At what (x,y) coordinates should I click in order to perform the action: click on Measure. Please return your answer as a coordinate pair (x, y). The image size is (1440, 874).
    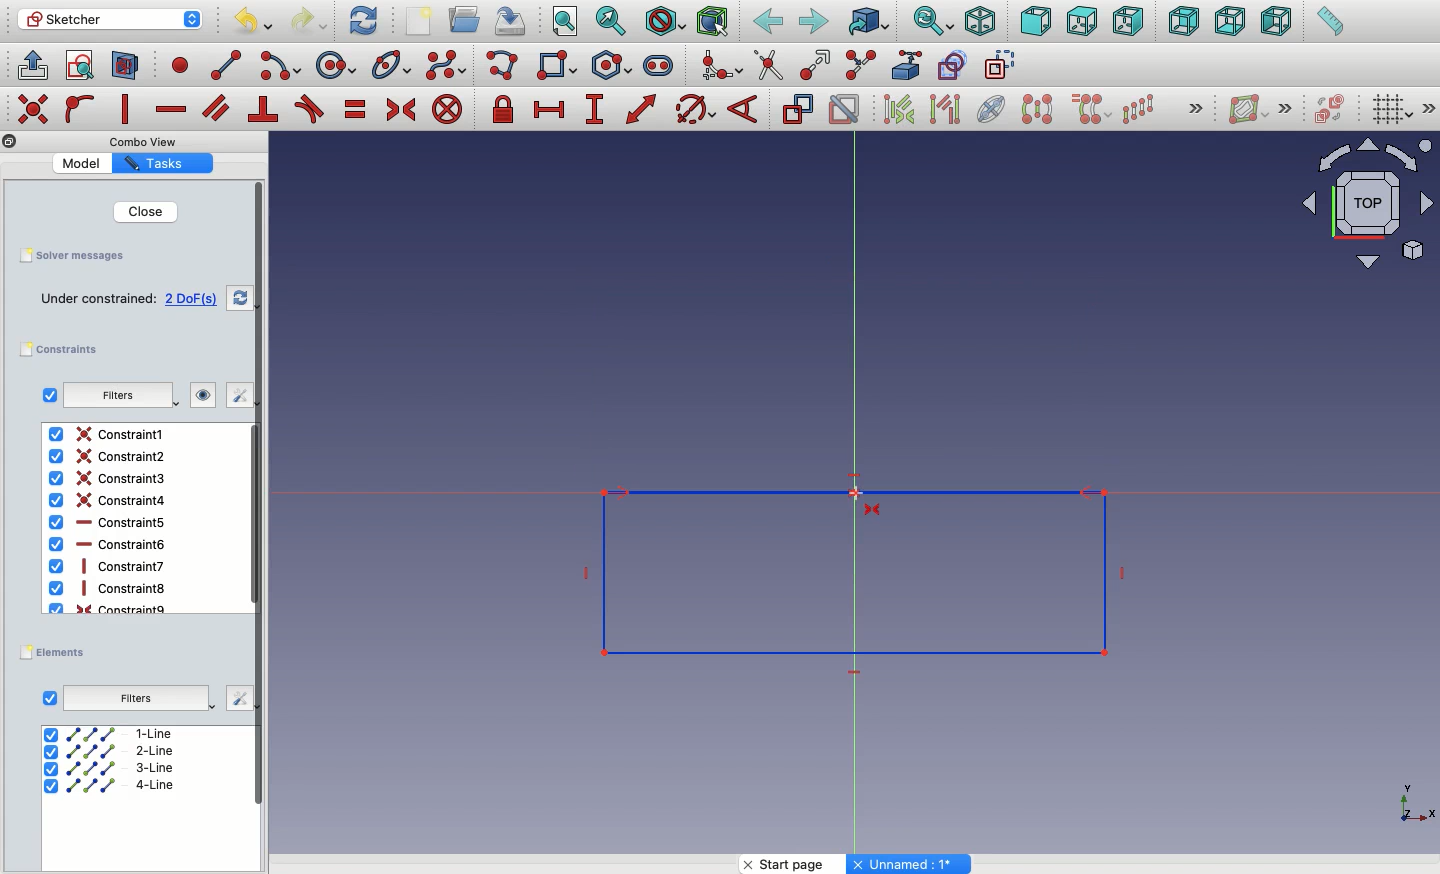
    Looking at the image, I should click on (1329, 23).